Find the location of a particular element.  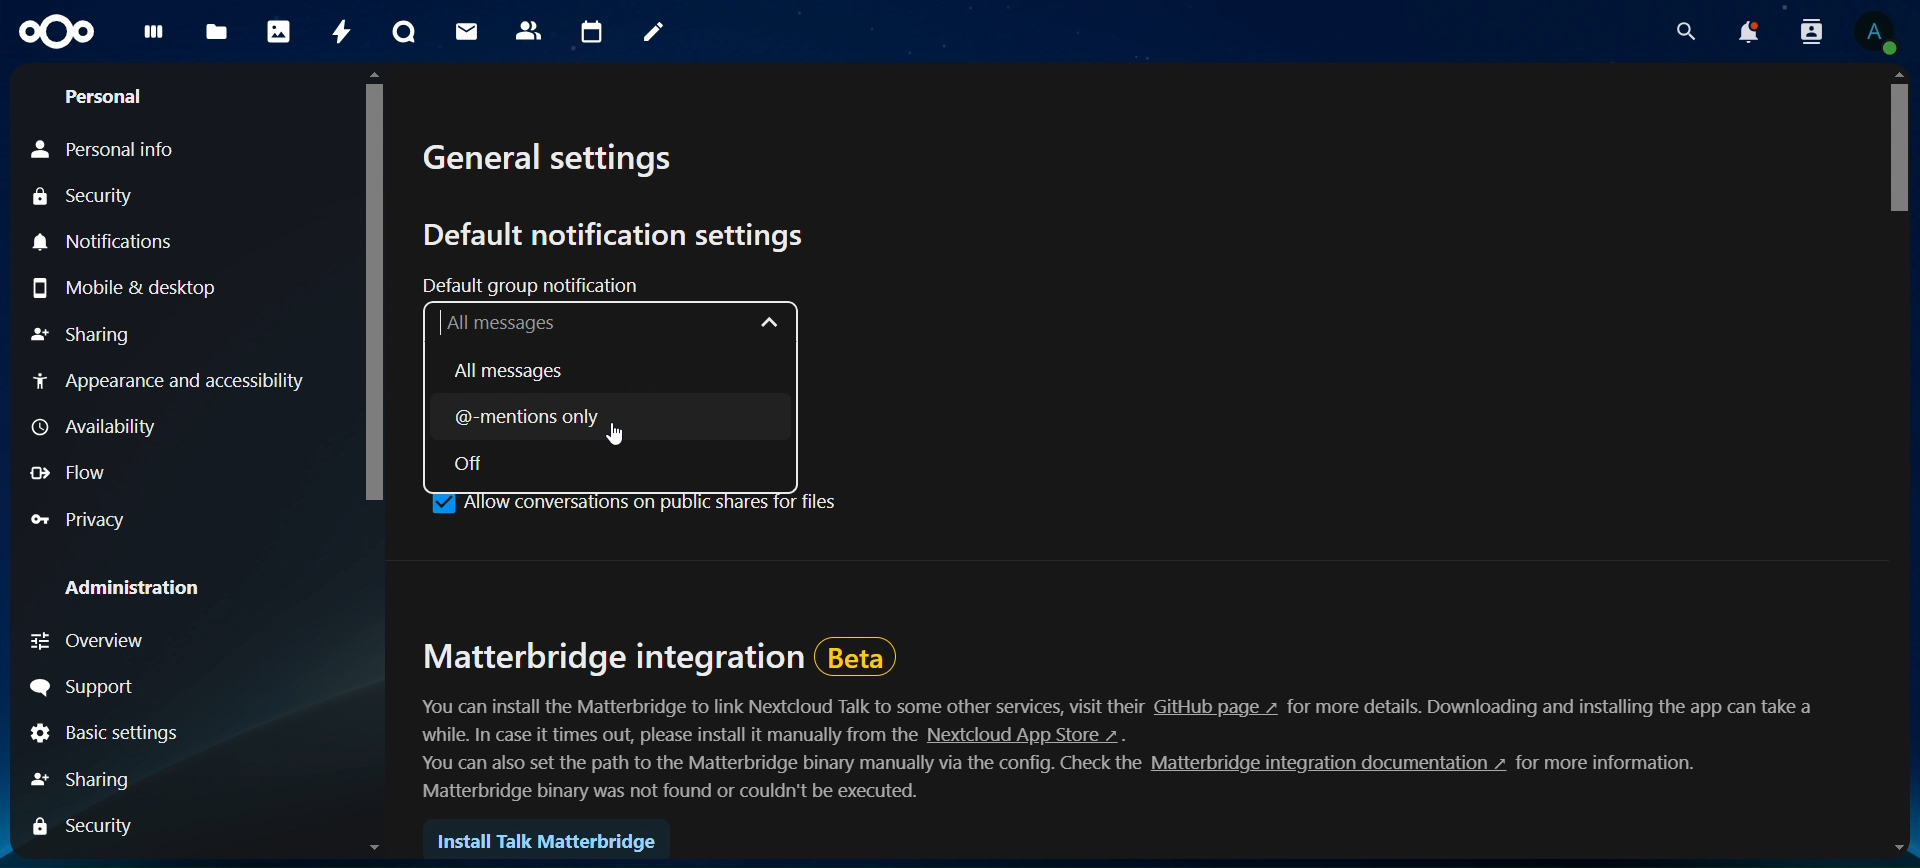

text is located at coordinates (1555, 705).